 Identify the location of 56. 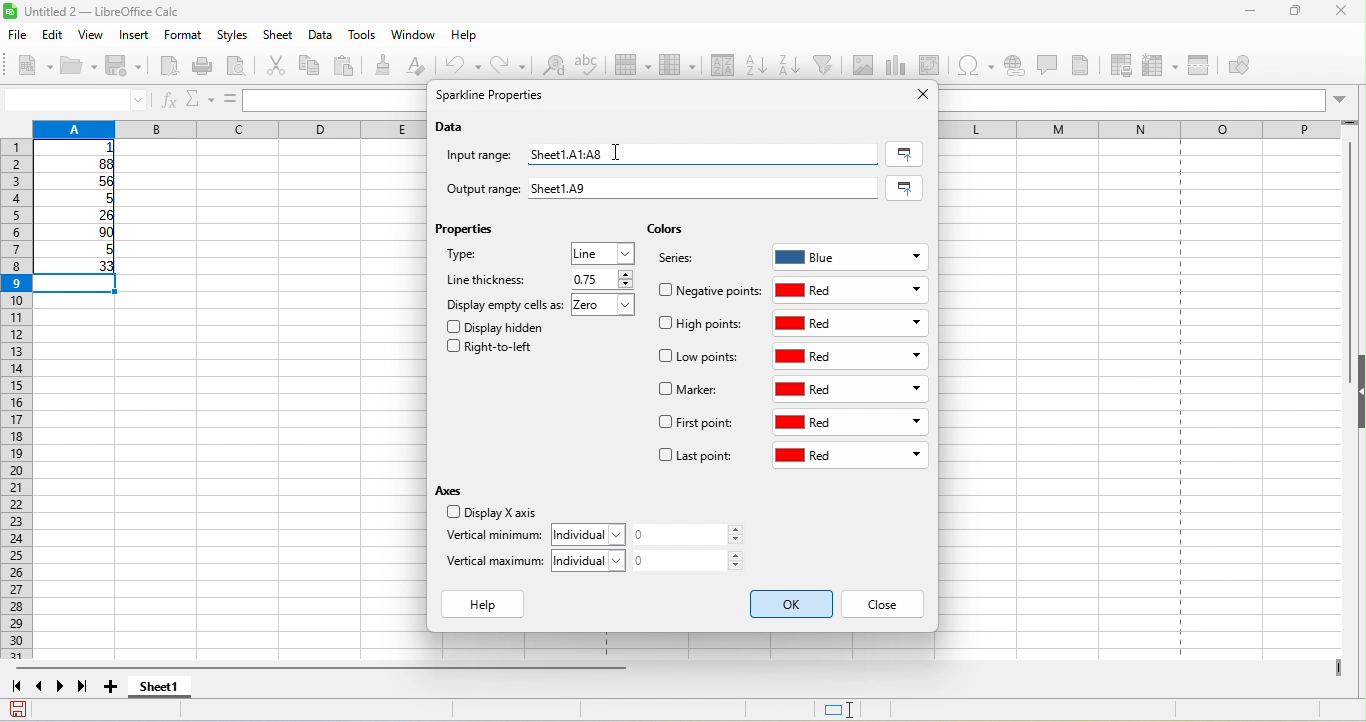
(82, 182).